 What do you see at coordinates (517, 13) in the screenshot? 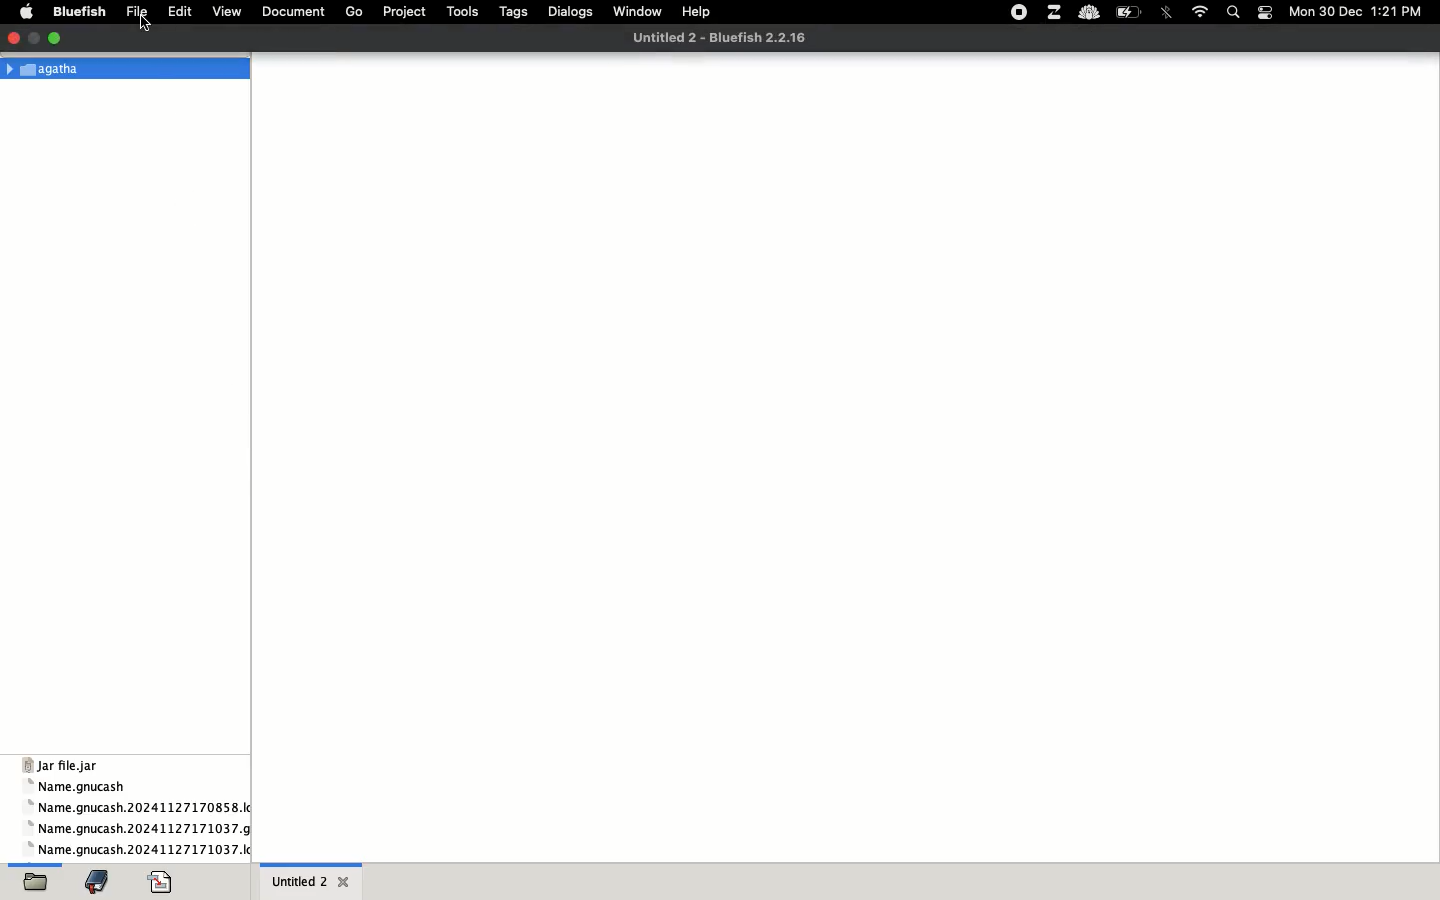
I see `tags` at bounding box center [517, 13].